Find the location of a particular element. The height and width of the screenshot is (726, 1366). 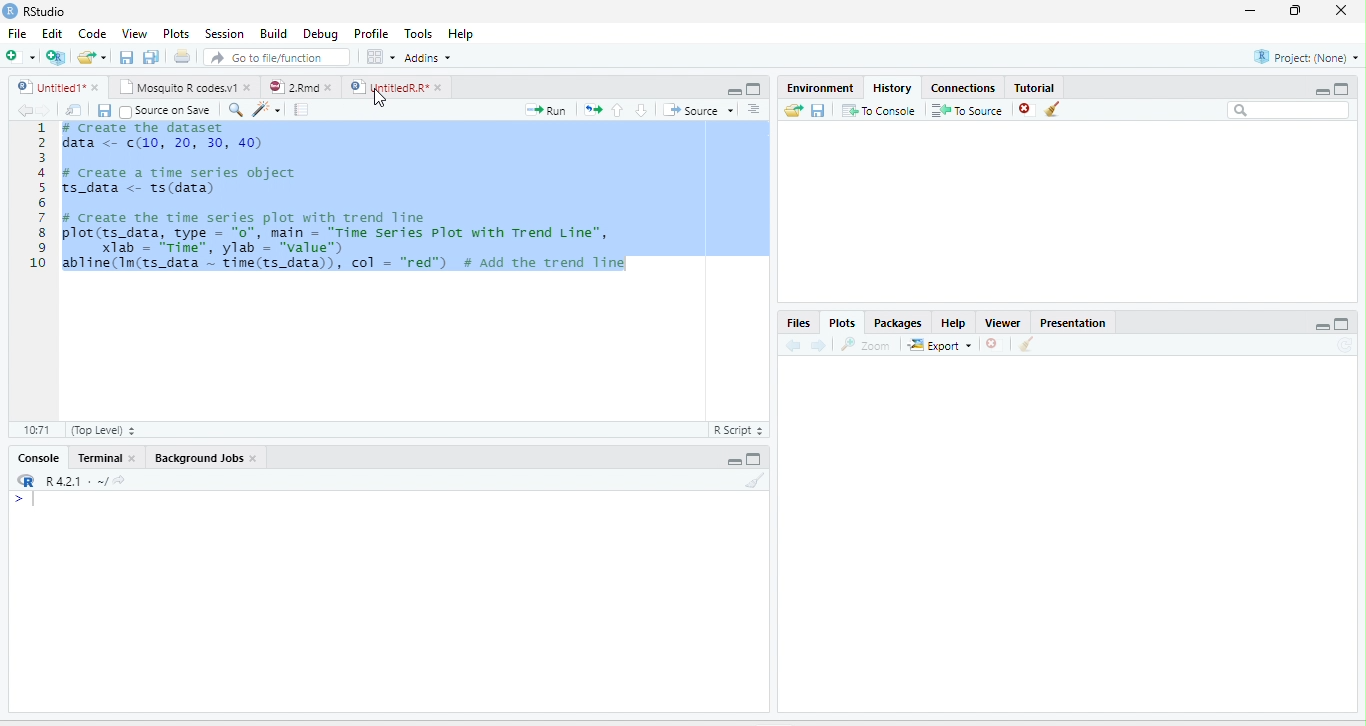

Show document outline is located at coordinates (754, 109).